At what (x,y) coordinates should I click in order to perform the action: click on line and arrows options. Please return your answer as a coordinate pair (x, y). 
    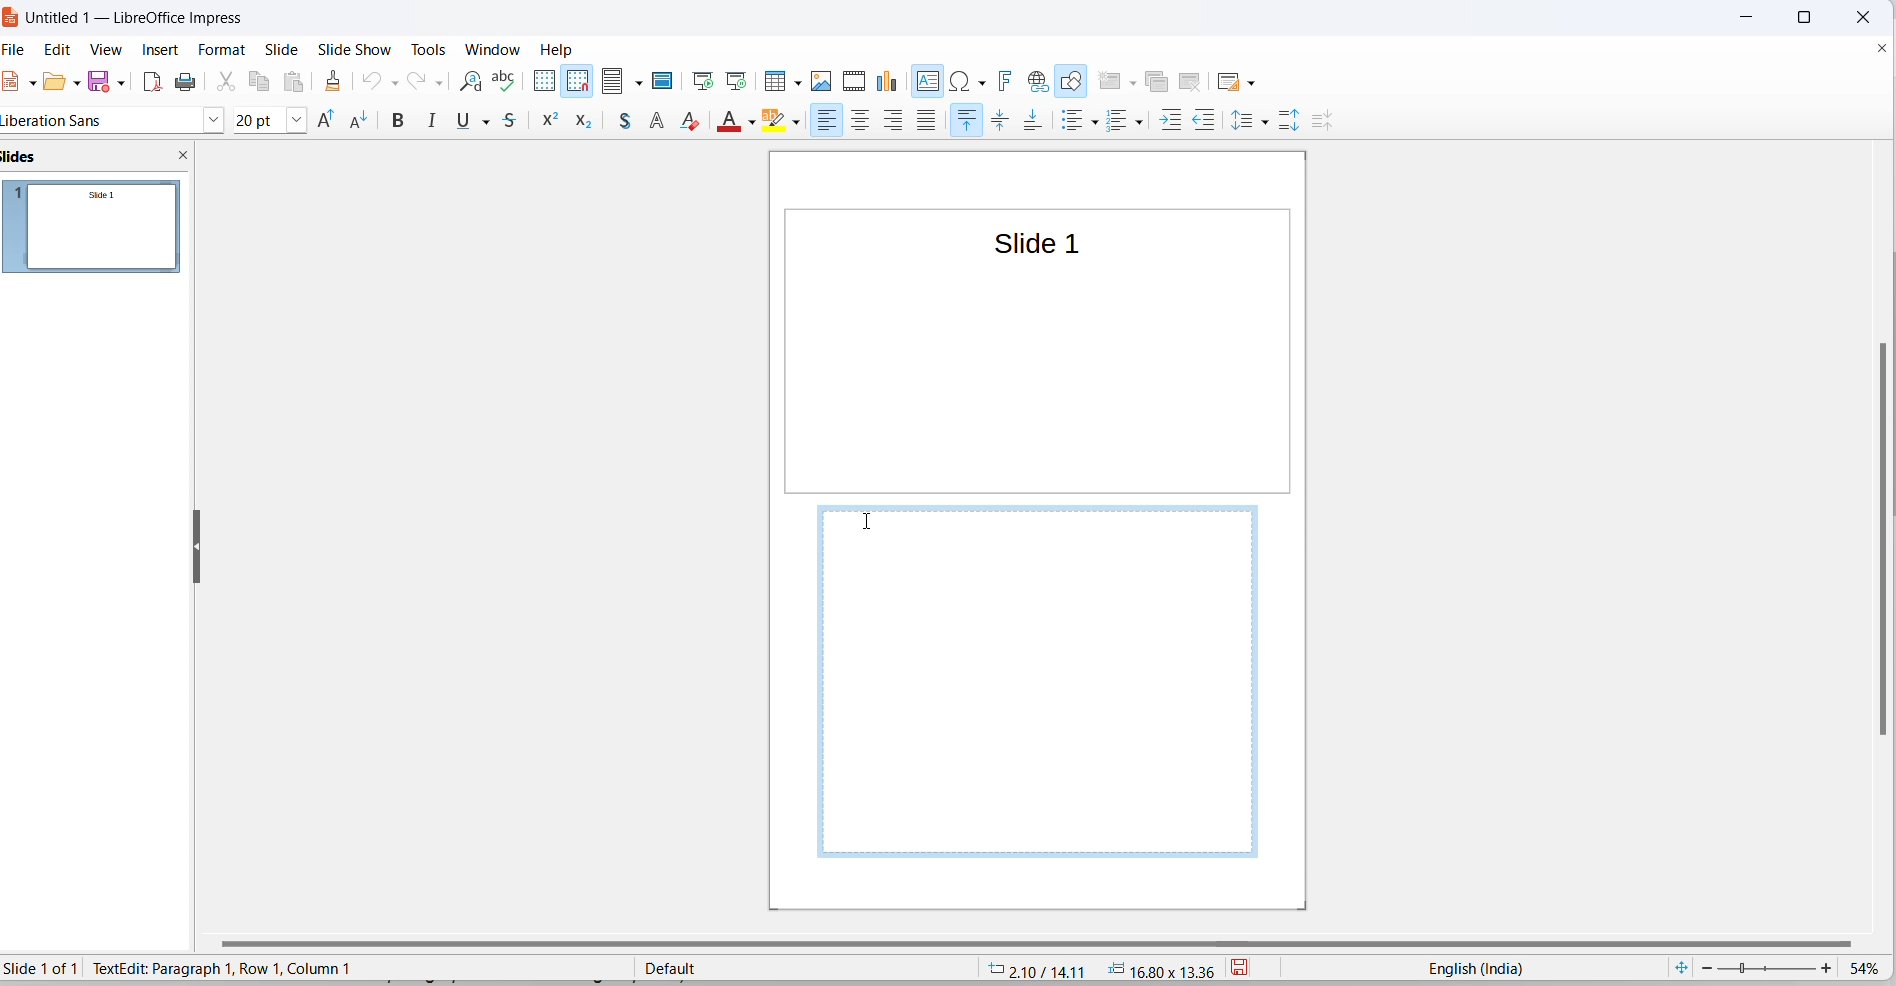
    Looking at the image, I should click on (312, 123).